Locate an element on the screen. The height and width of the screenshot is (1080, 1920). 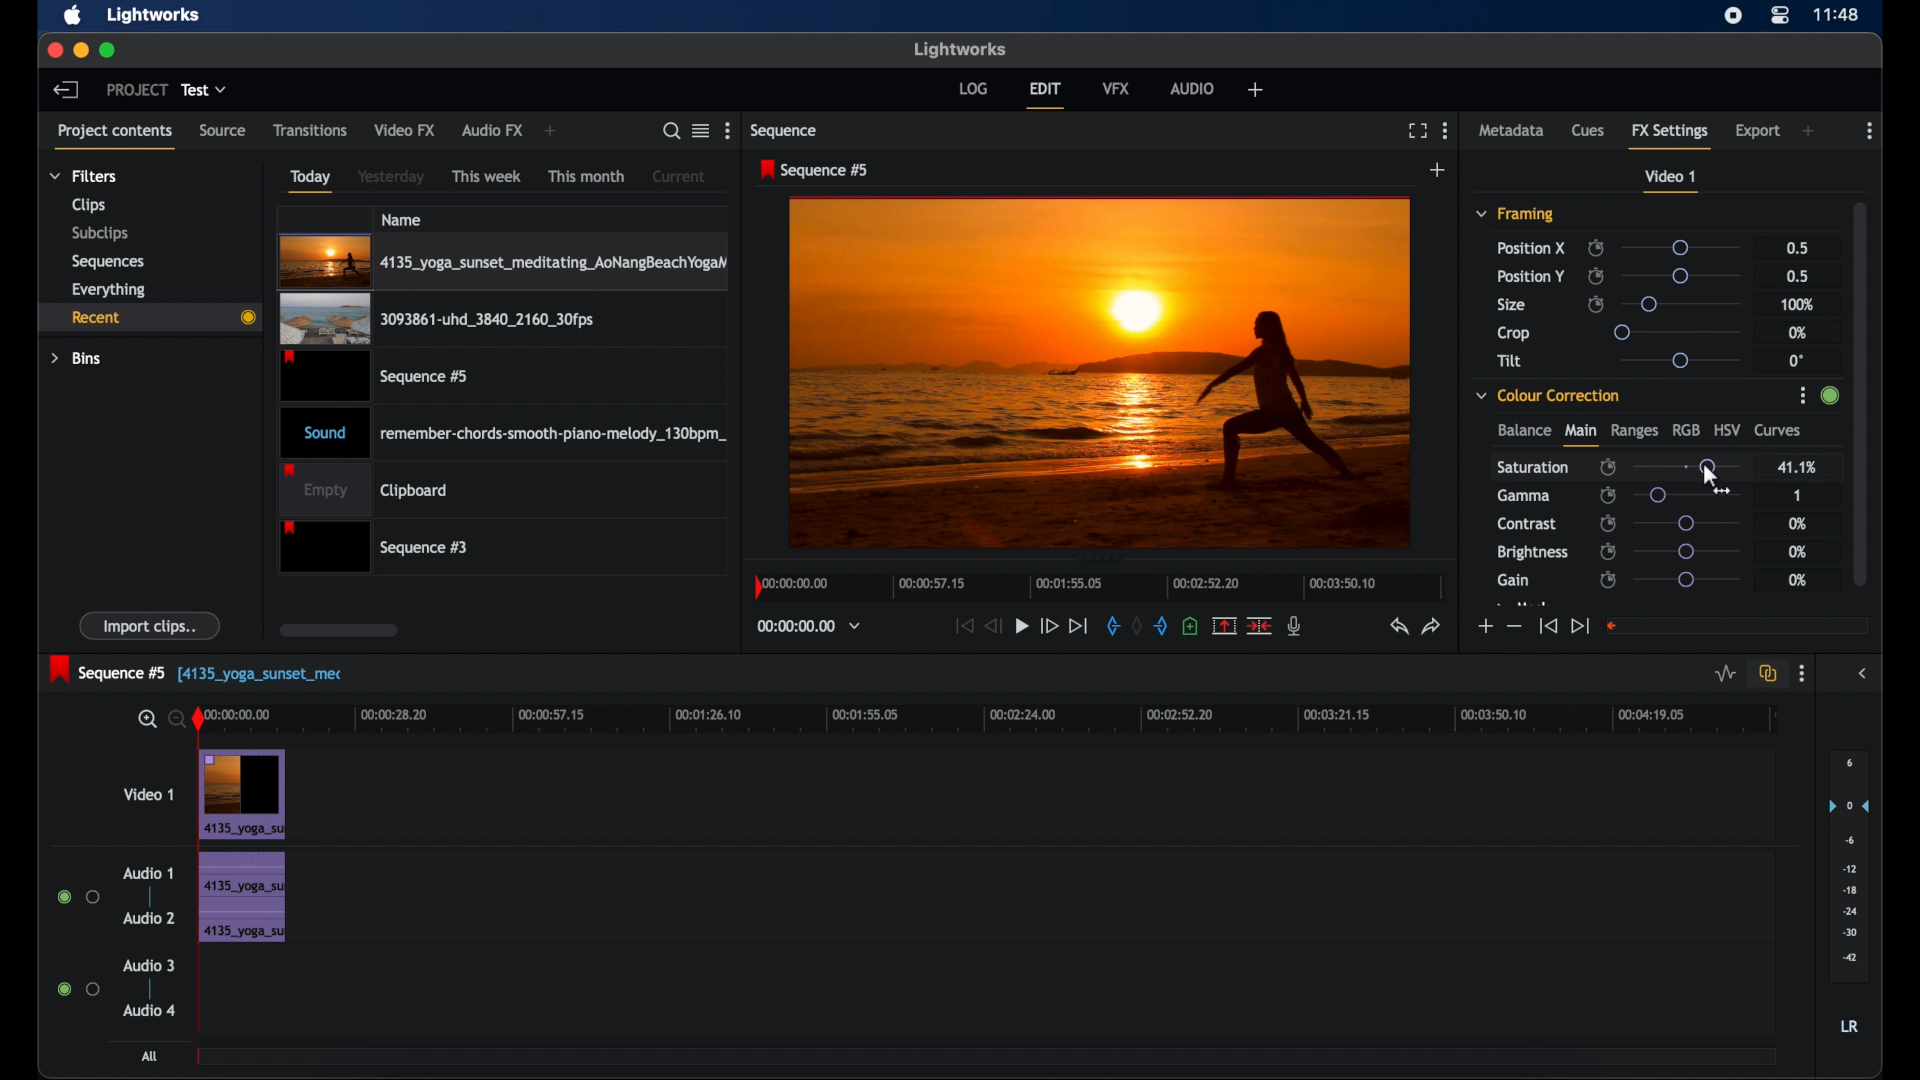
subclips is located at coordinates (98, 235).